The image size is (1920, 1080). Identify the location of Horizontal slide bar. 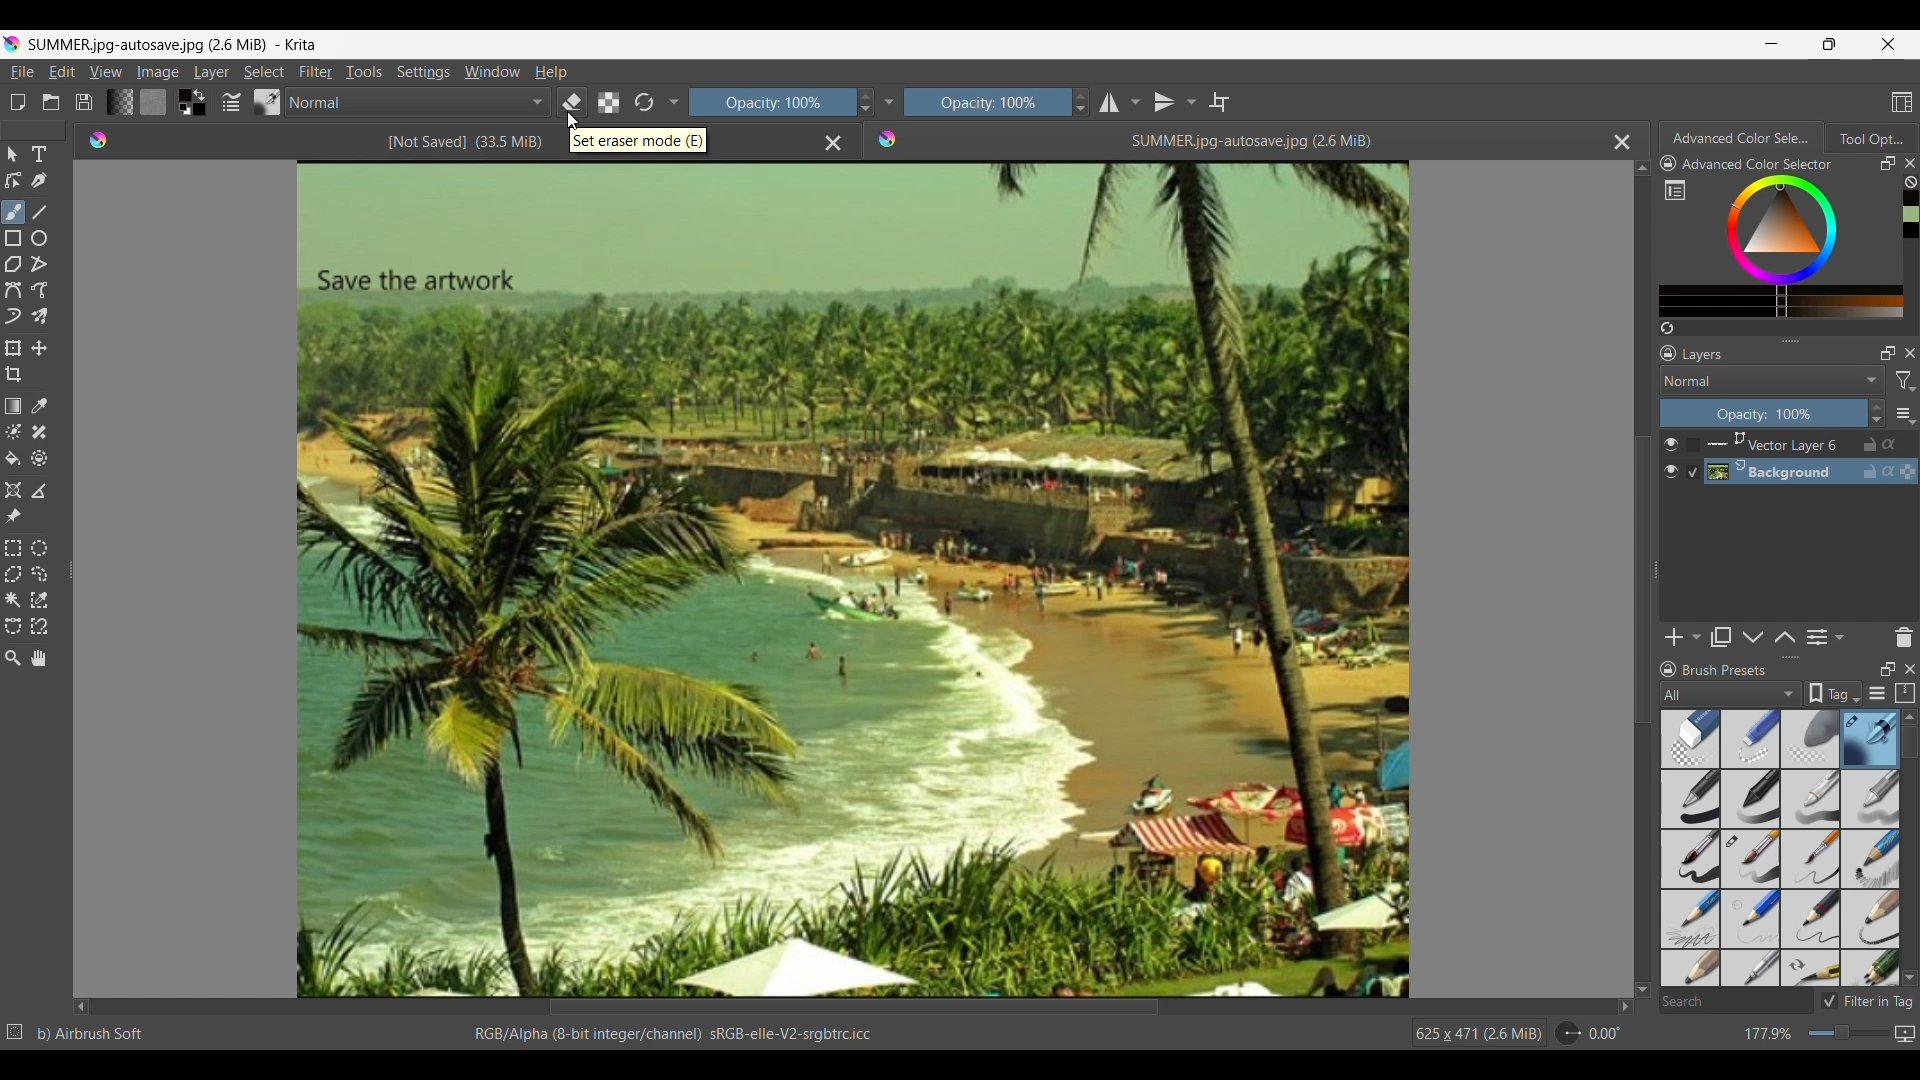
(854, 1008).